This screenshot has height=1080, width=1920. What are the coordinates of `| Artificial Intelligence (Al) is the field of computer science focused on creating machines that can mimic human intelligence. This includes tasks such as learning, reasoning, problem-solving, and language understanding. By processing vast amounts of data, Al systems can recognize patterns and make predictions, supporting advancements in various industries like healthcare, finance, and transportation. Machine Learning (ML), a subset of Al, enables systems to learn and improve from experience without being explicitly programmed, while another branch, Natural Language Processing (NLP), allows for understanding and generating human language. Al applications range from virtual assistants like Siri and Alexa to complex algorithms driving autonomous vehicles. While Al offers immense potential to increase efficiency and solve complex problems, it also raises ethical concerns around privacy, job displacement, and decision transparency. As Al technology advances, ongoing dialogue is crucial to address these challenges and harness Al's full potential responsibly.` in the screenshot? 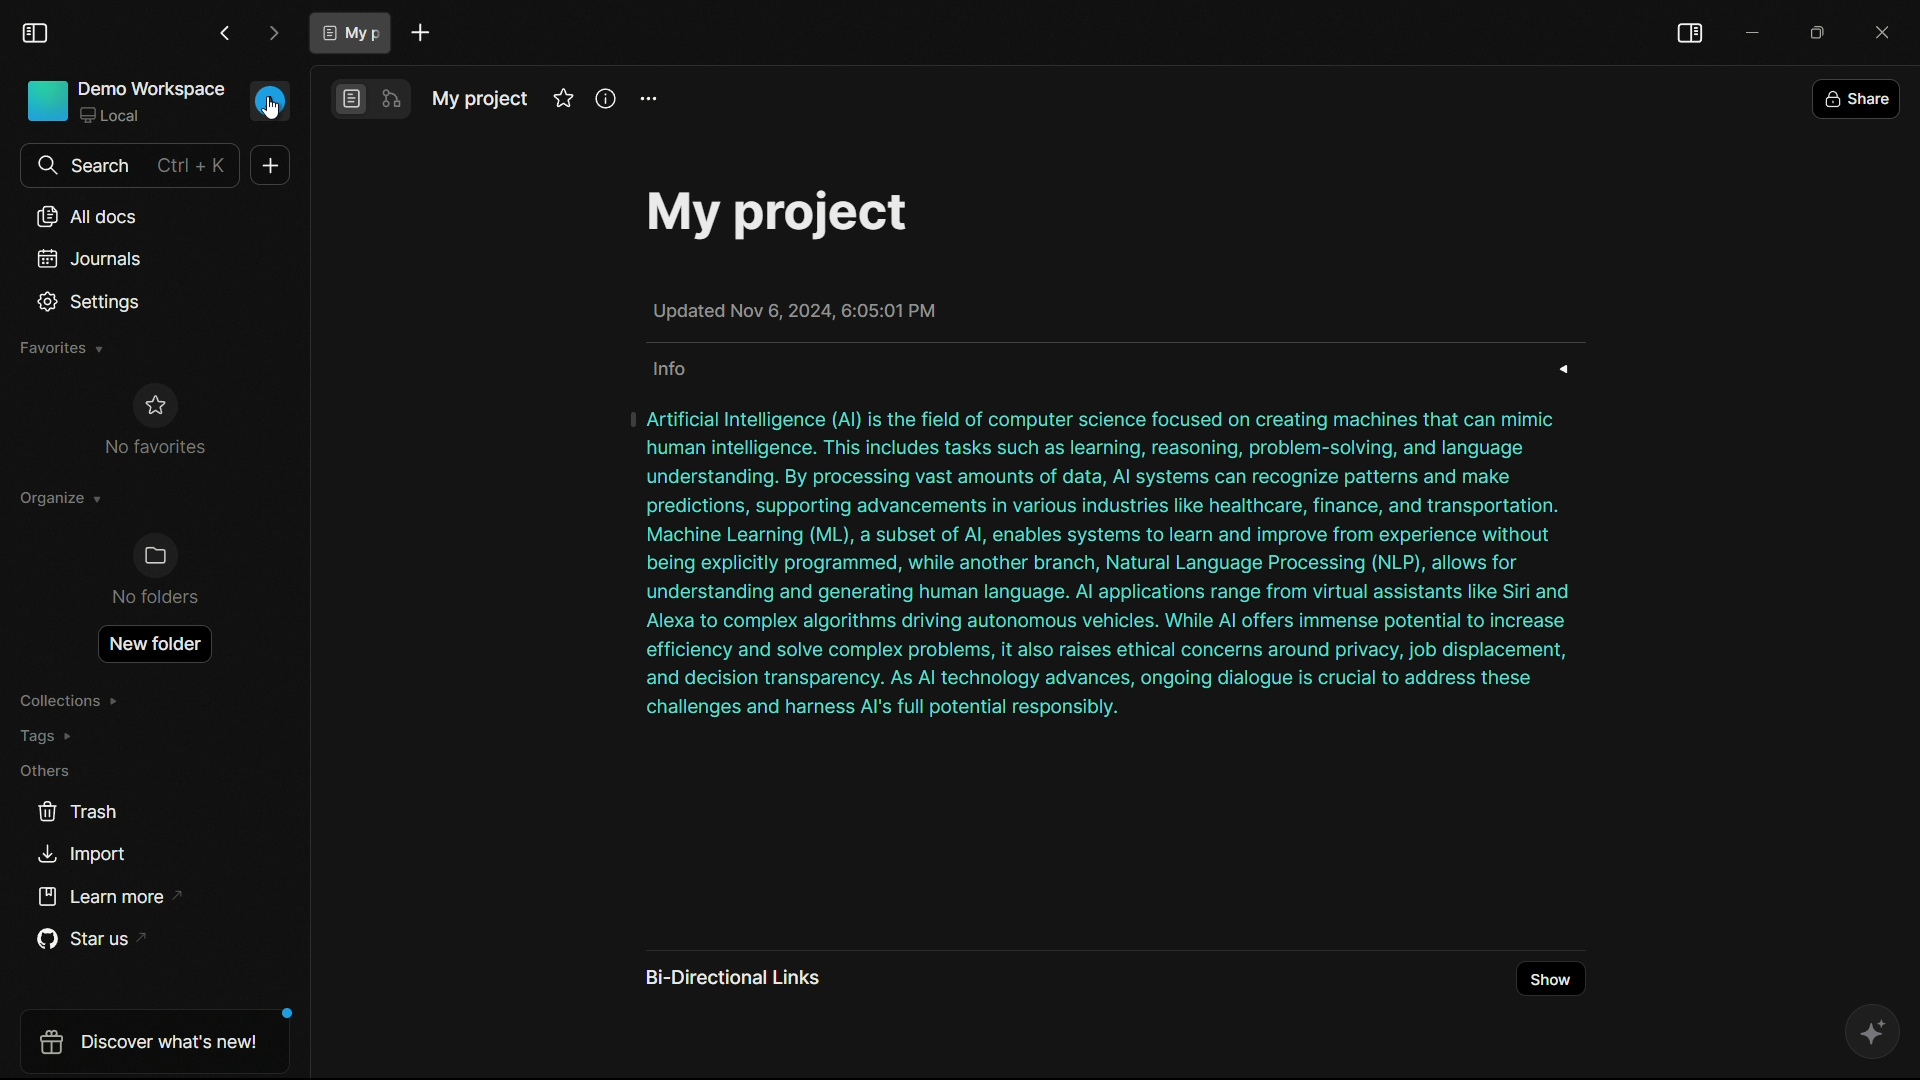 It's located at (1119, 575).